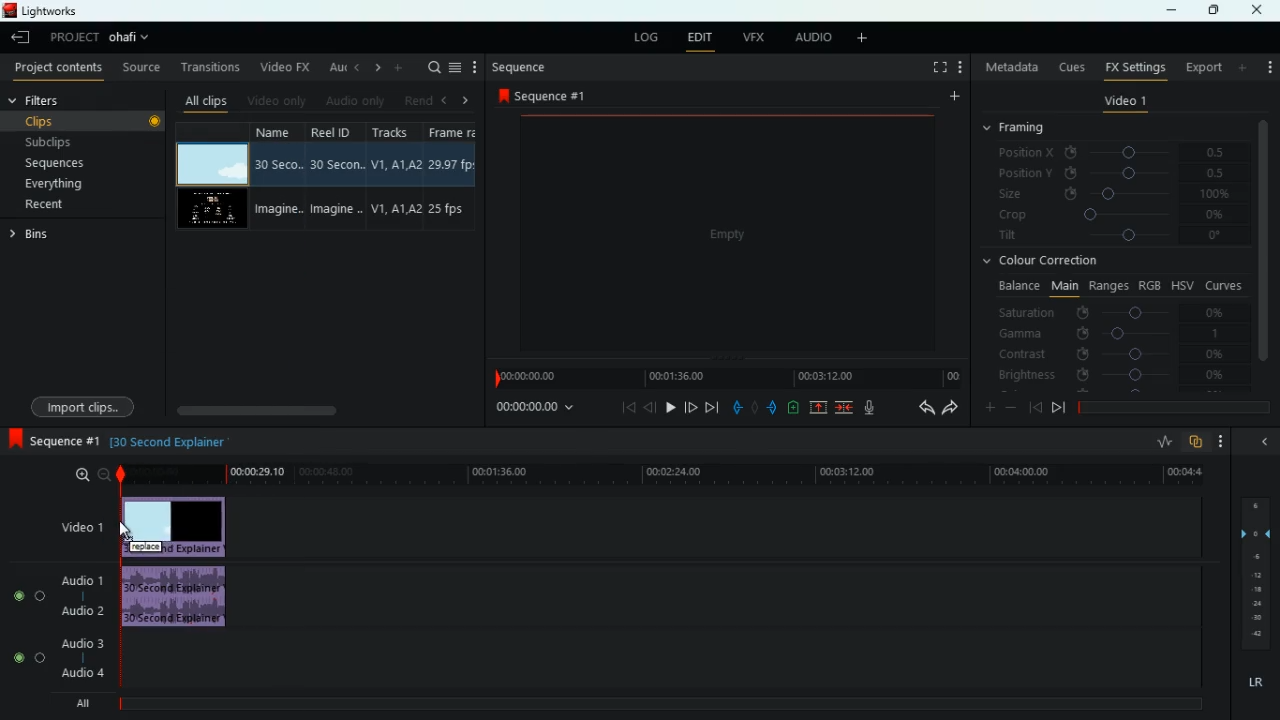 This screenshot has width=1280, height=720. What do you see at coordinates (1116, 311) in the screenshot?
I see `saturation` at bounding box center [1116, 311].